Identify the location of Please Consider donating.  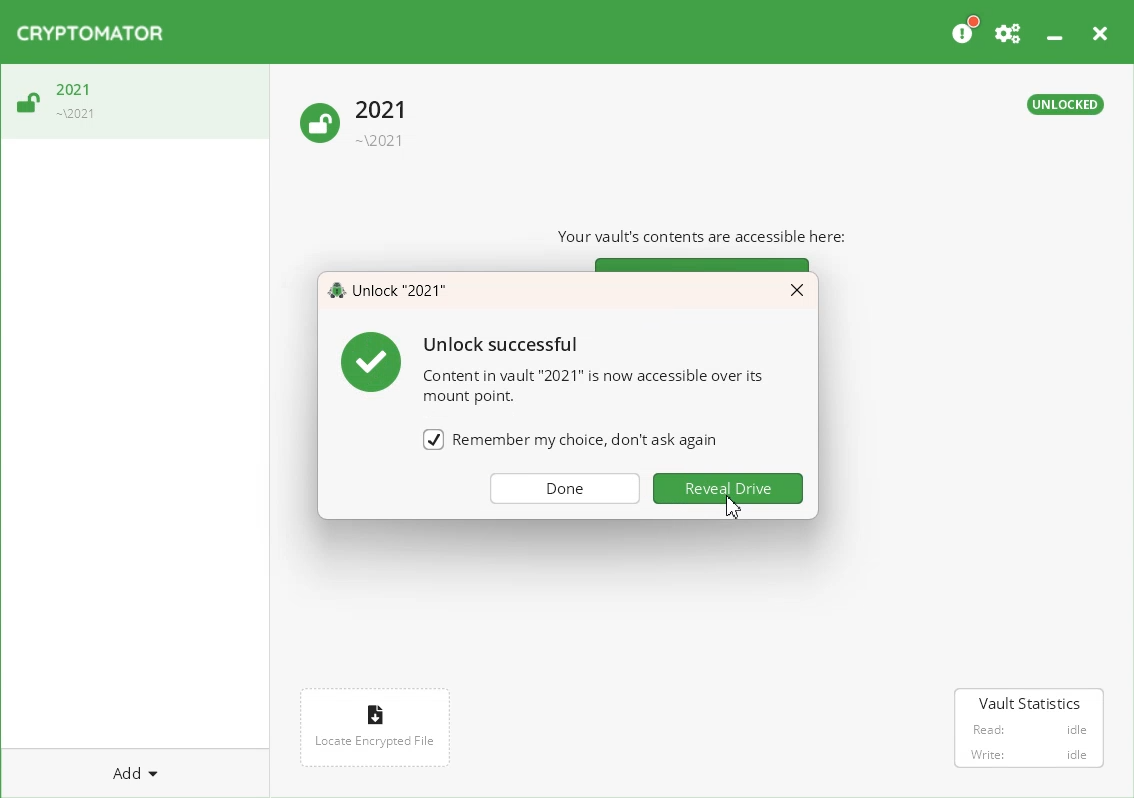
(964, 30).